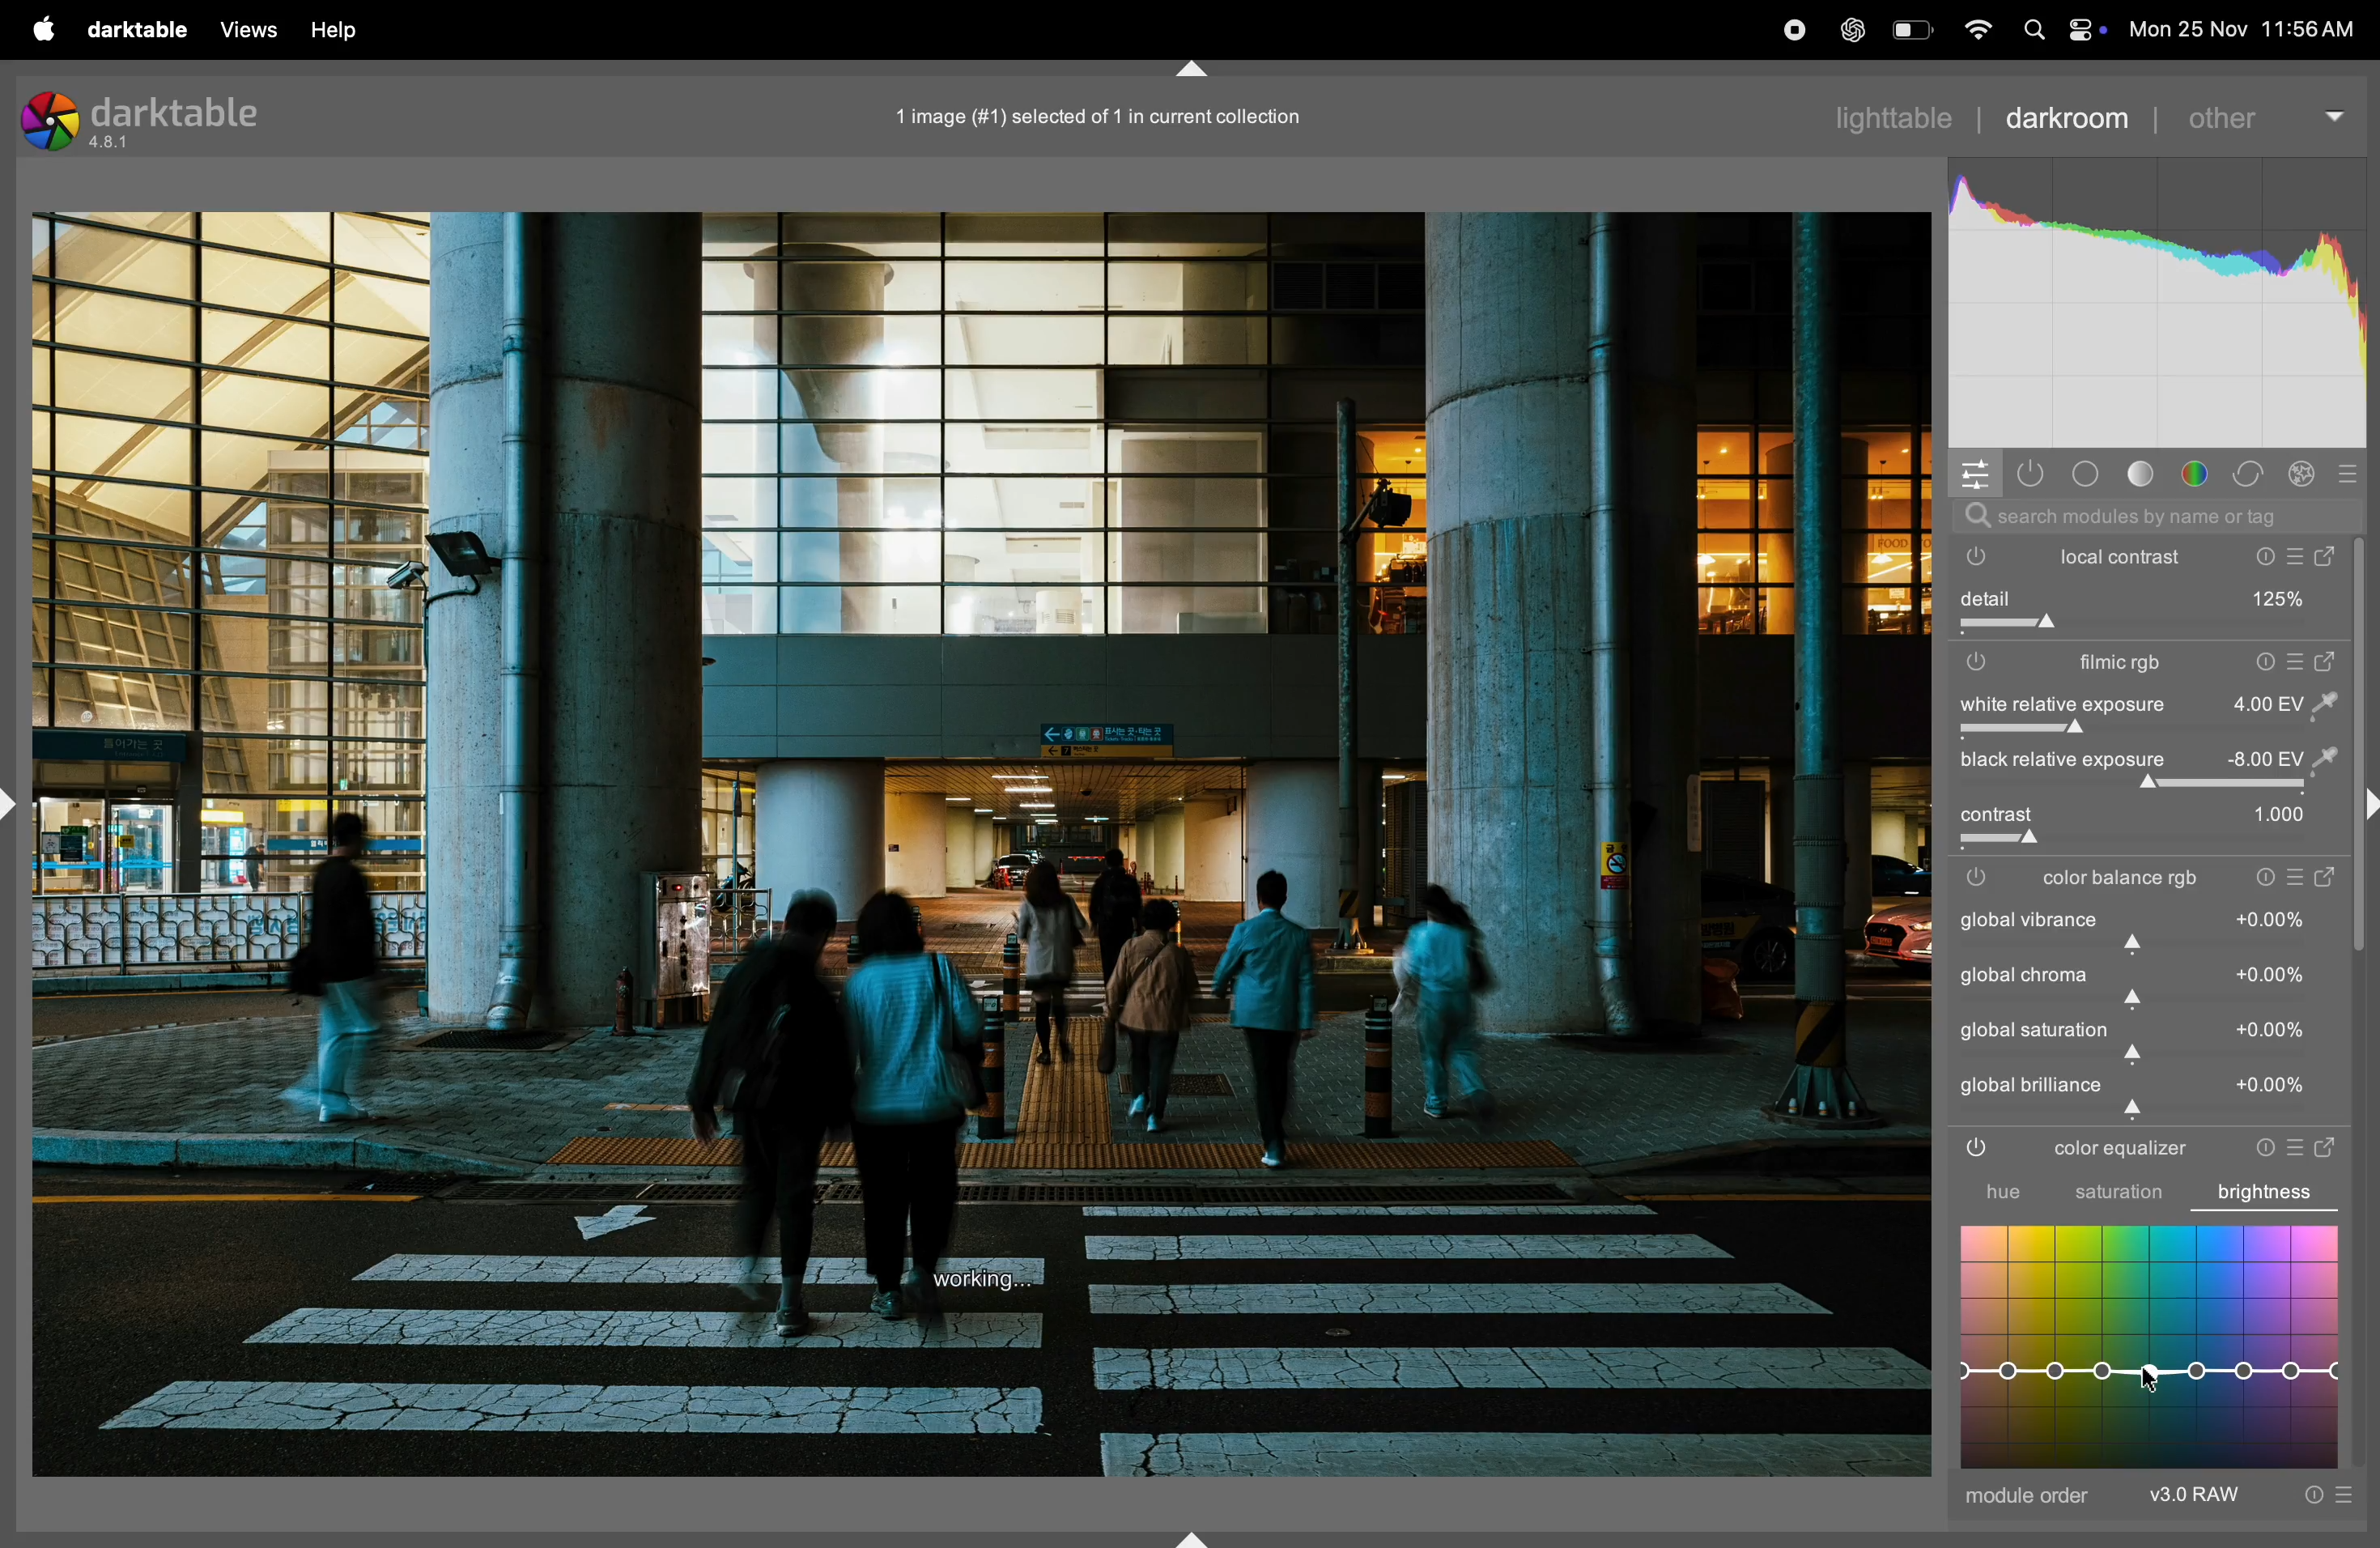  I want to click on global chrome, so click(2025, 975).